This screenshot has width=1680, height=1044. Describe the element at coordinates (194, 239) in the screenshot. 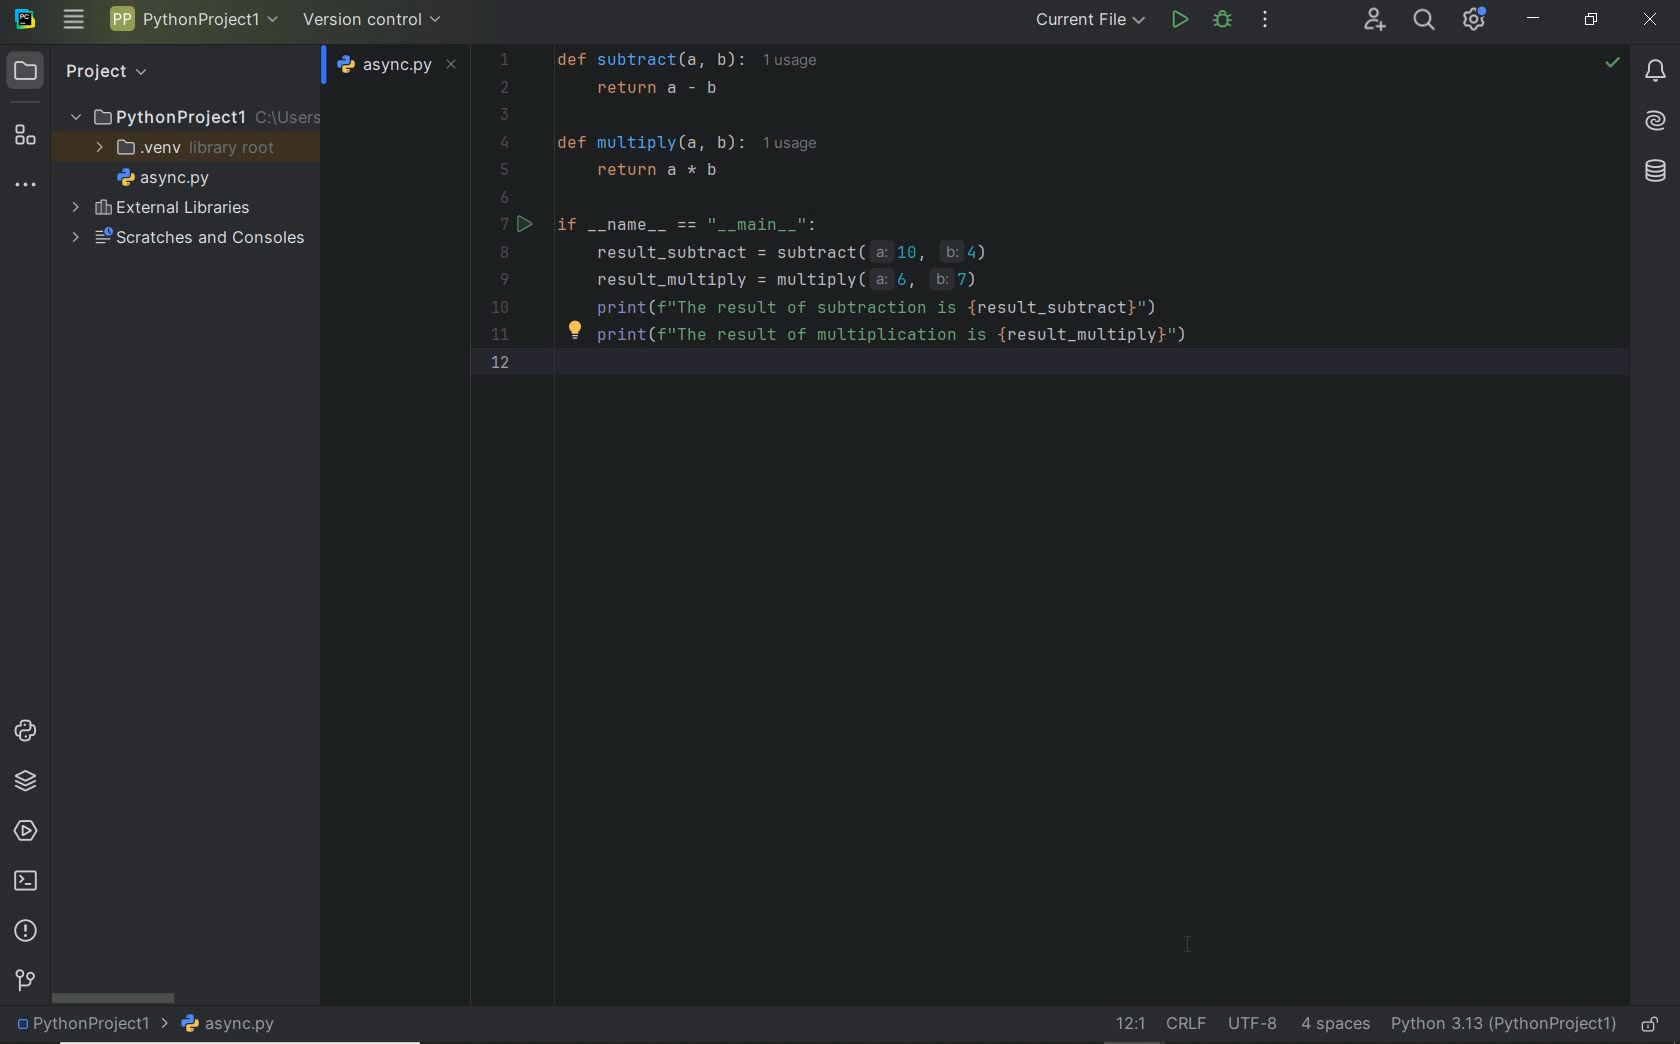

I see `scratches and consoles` at that location.